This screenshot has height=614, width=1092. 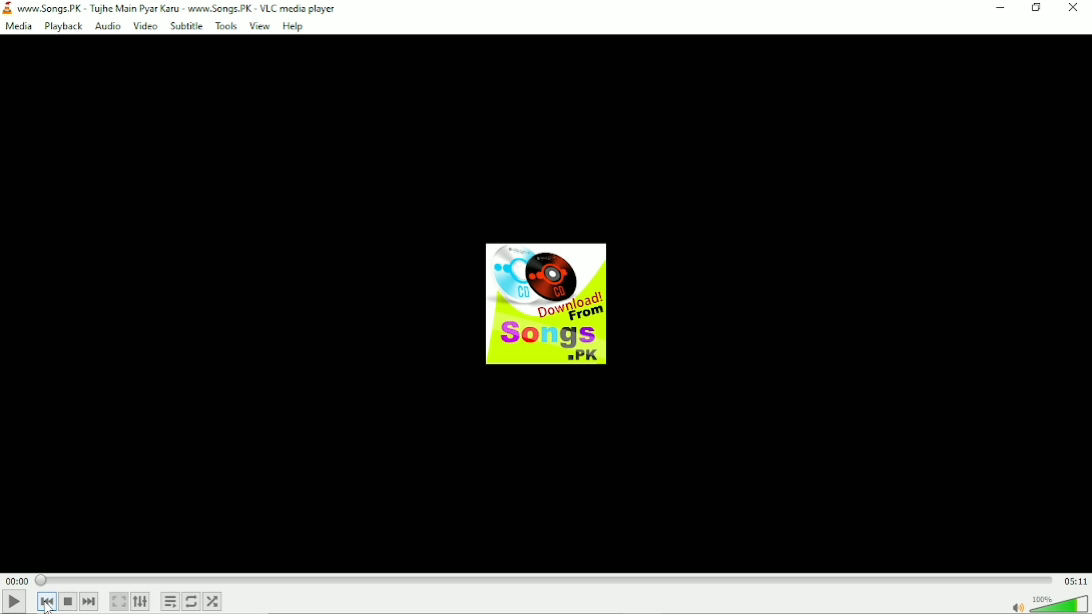 I want to click on Video, so click(x=144, y=27).